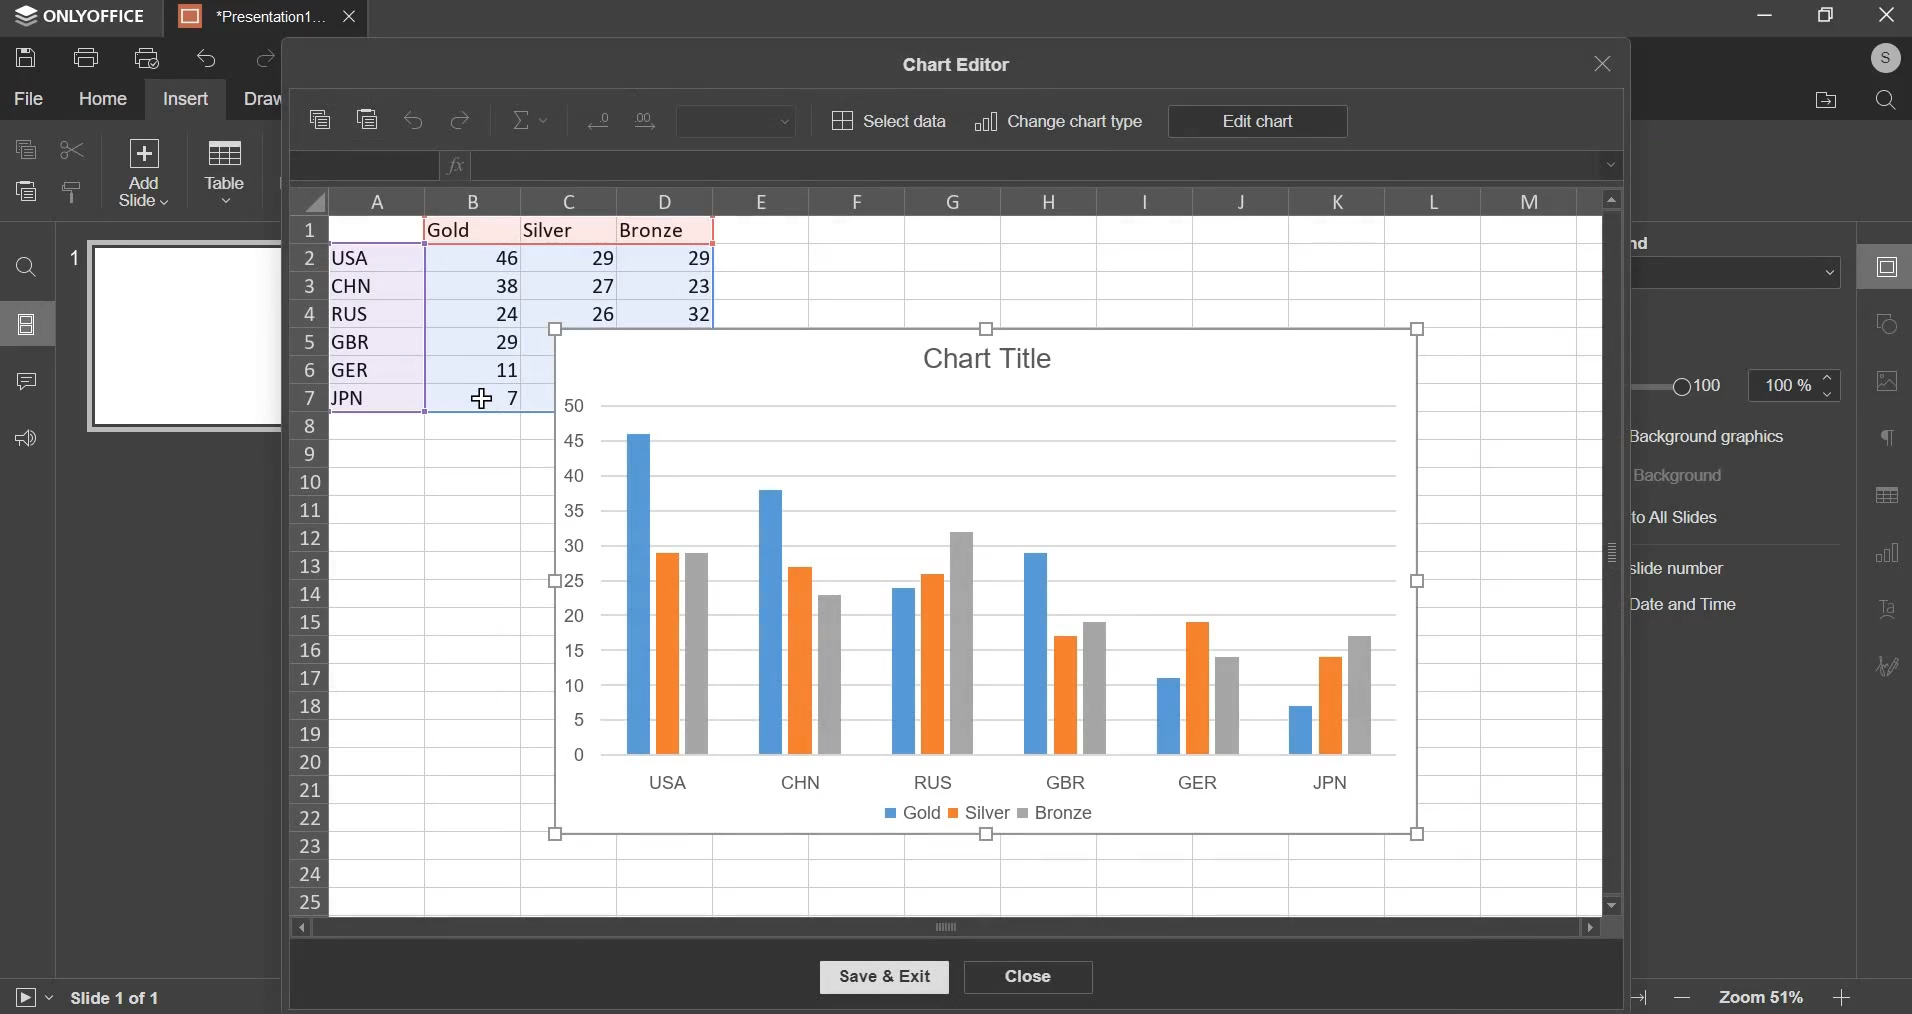 The image size is (1912, 1014). What do you see at coordinates (475, 400) in the screenshot?
I see `7` at bounding box center [475, 400].